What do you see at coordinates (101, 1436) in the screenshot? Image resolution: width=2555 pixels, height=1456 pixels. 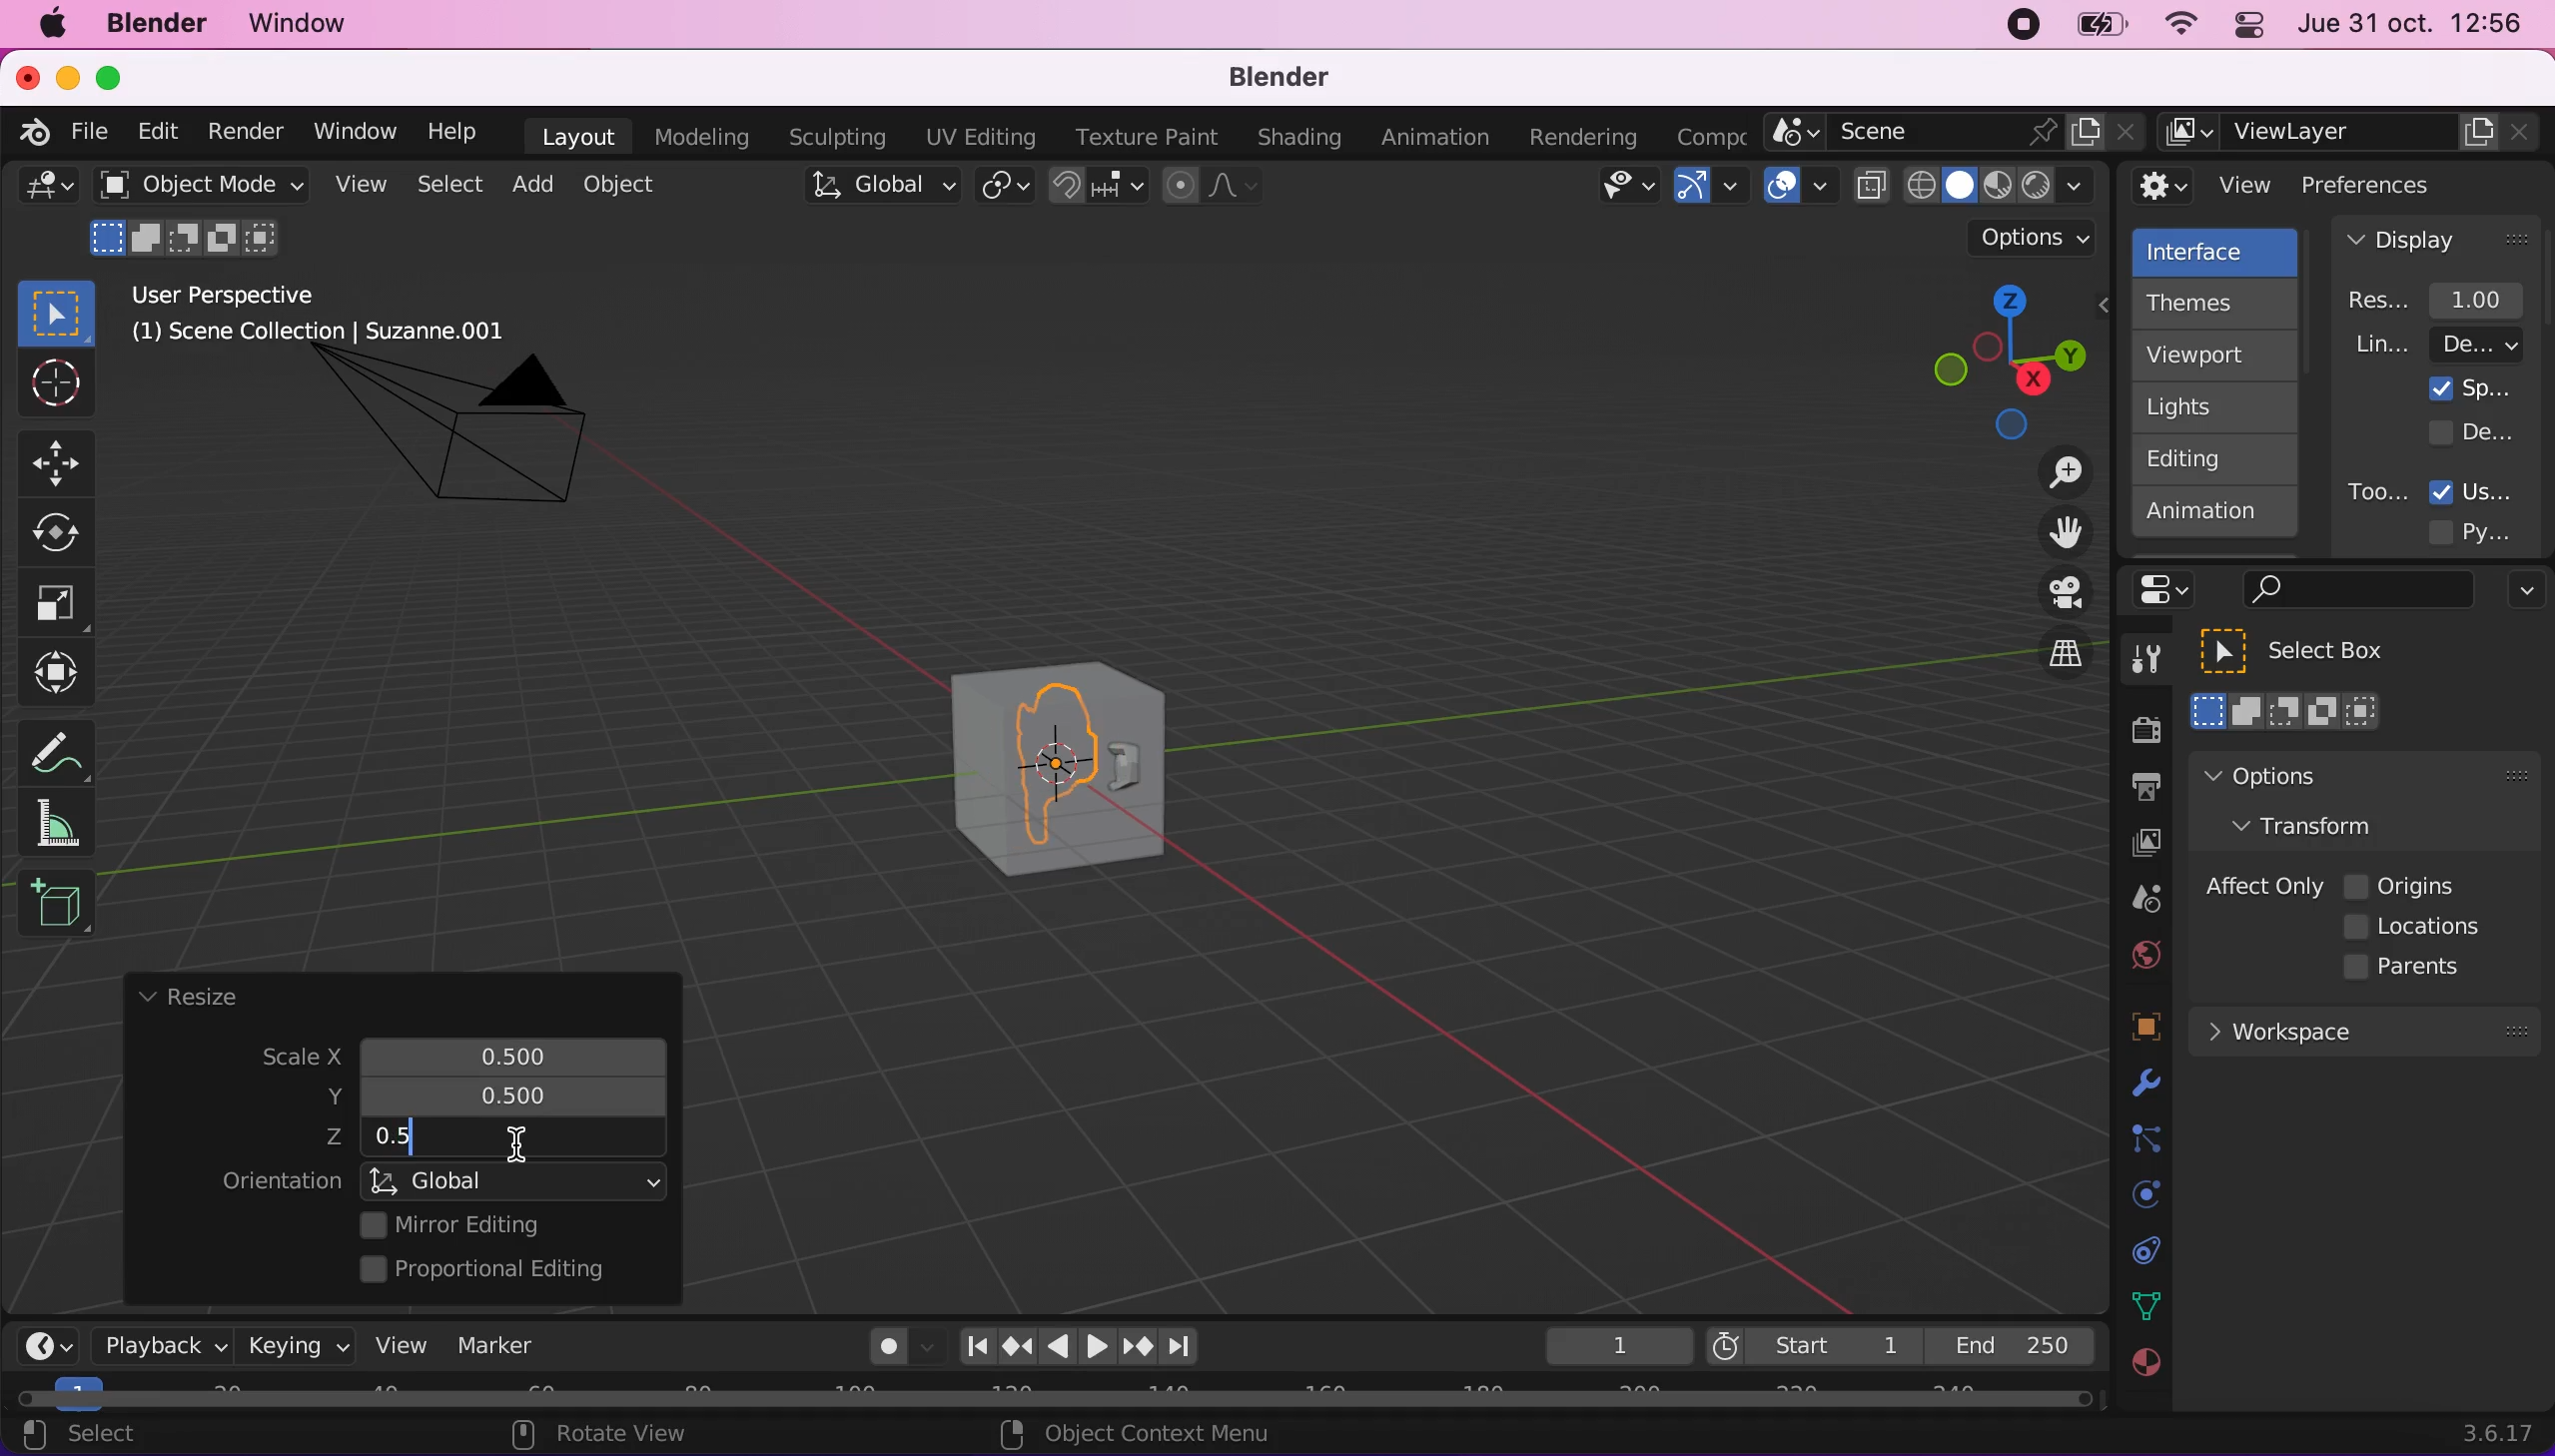 I see `select` at bounding box center [101, 1436].